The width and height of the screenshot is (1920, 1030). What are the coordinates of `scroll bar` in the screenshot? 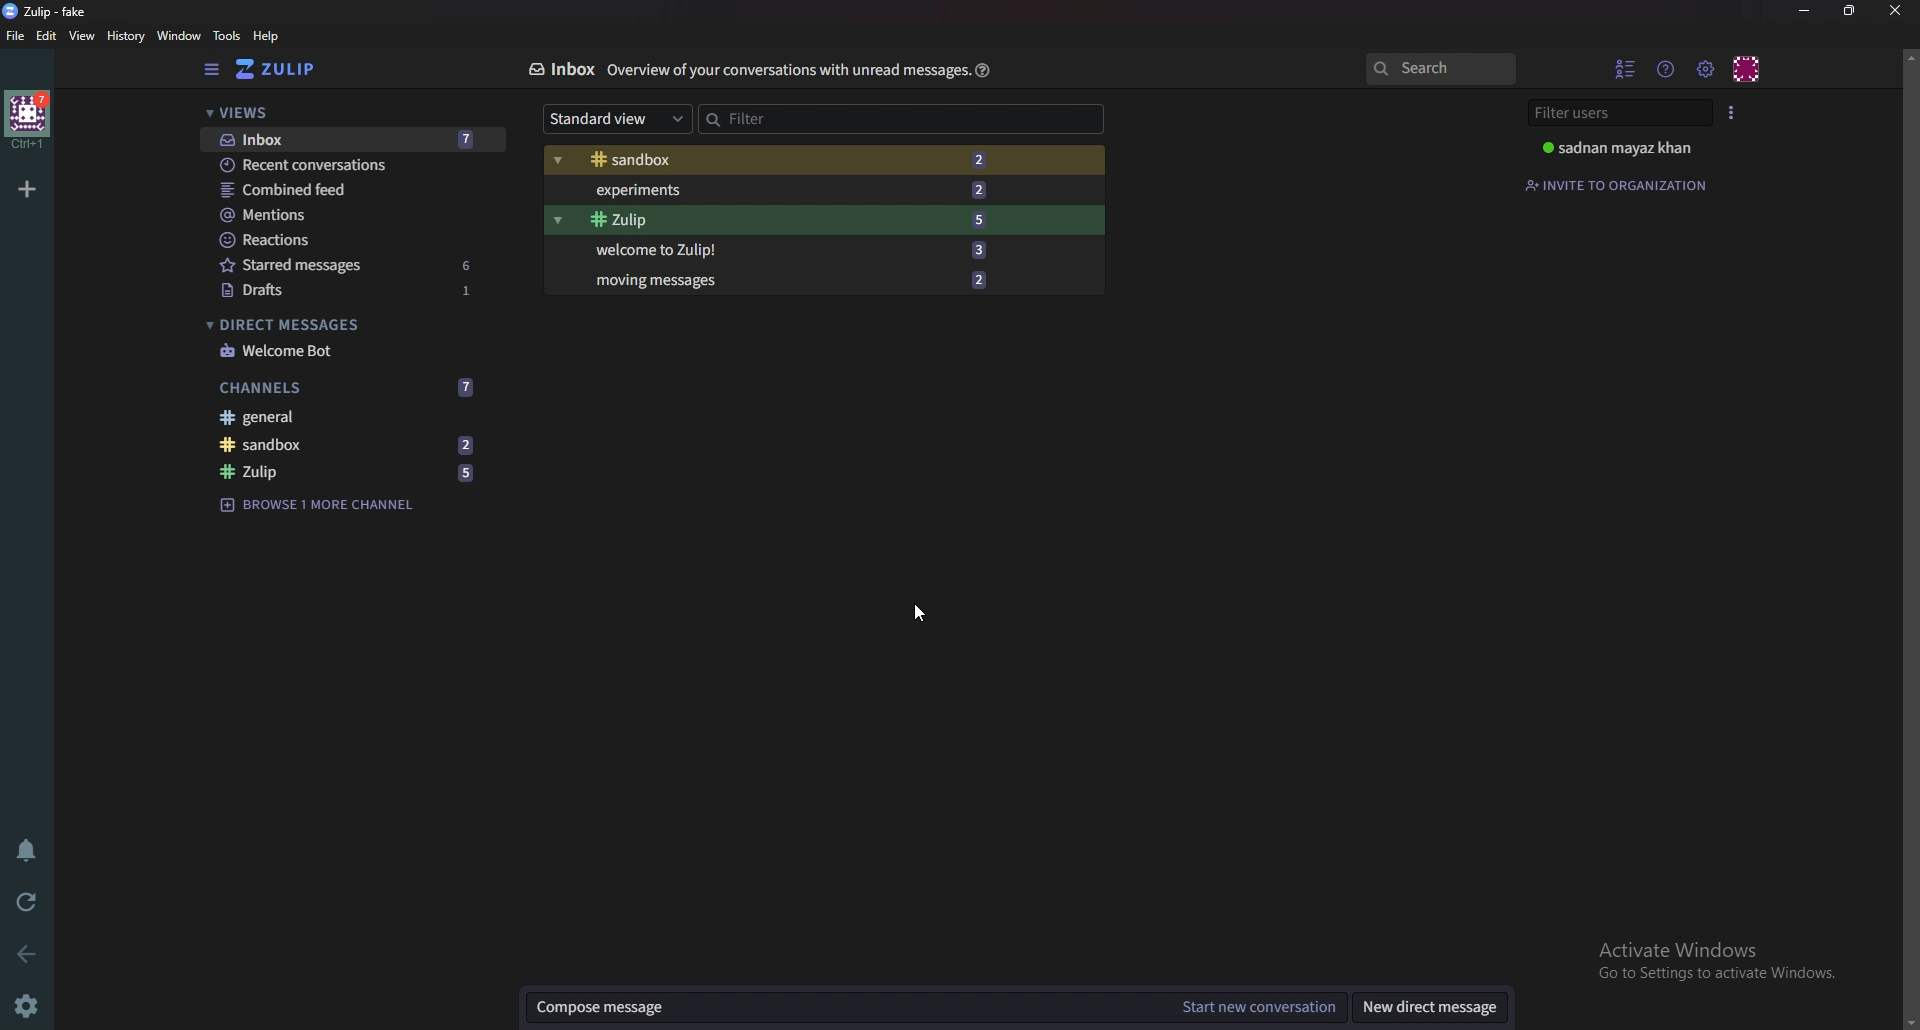 It's located at (1909, 535).